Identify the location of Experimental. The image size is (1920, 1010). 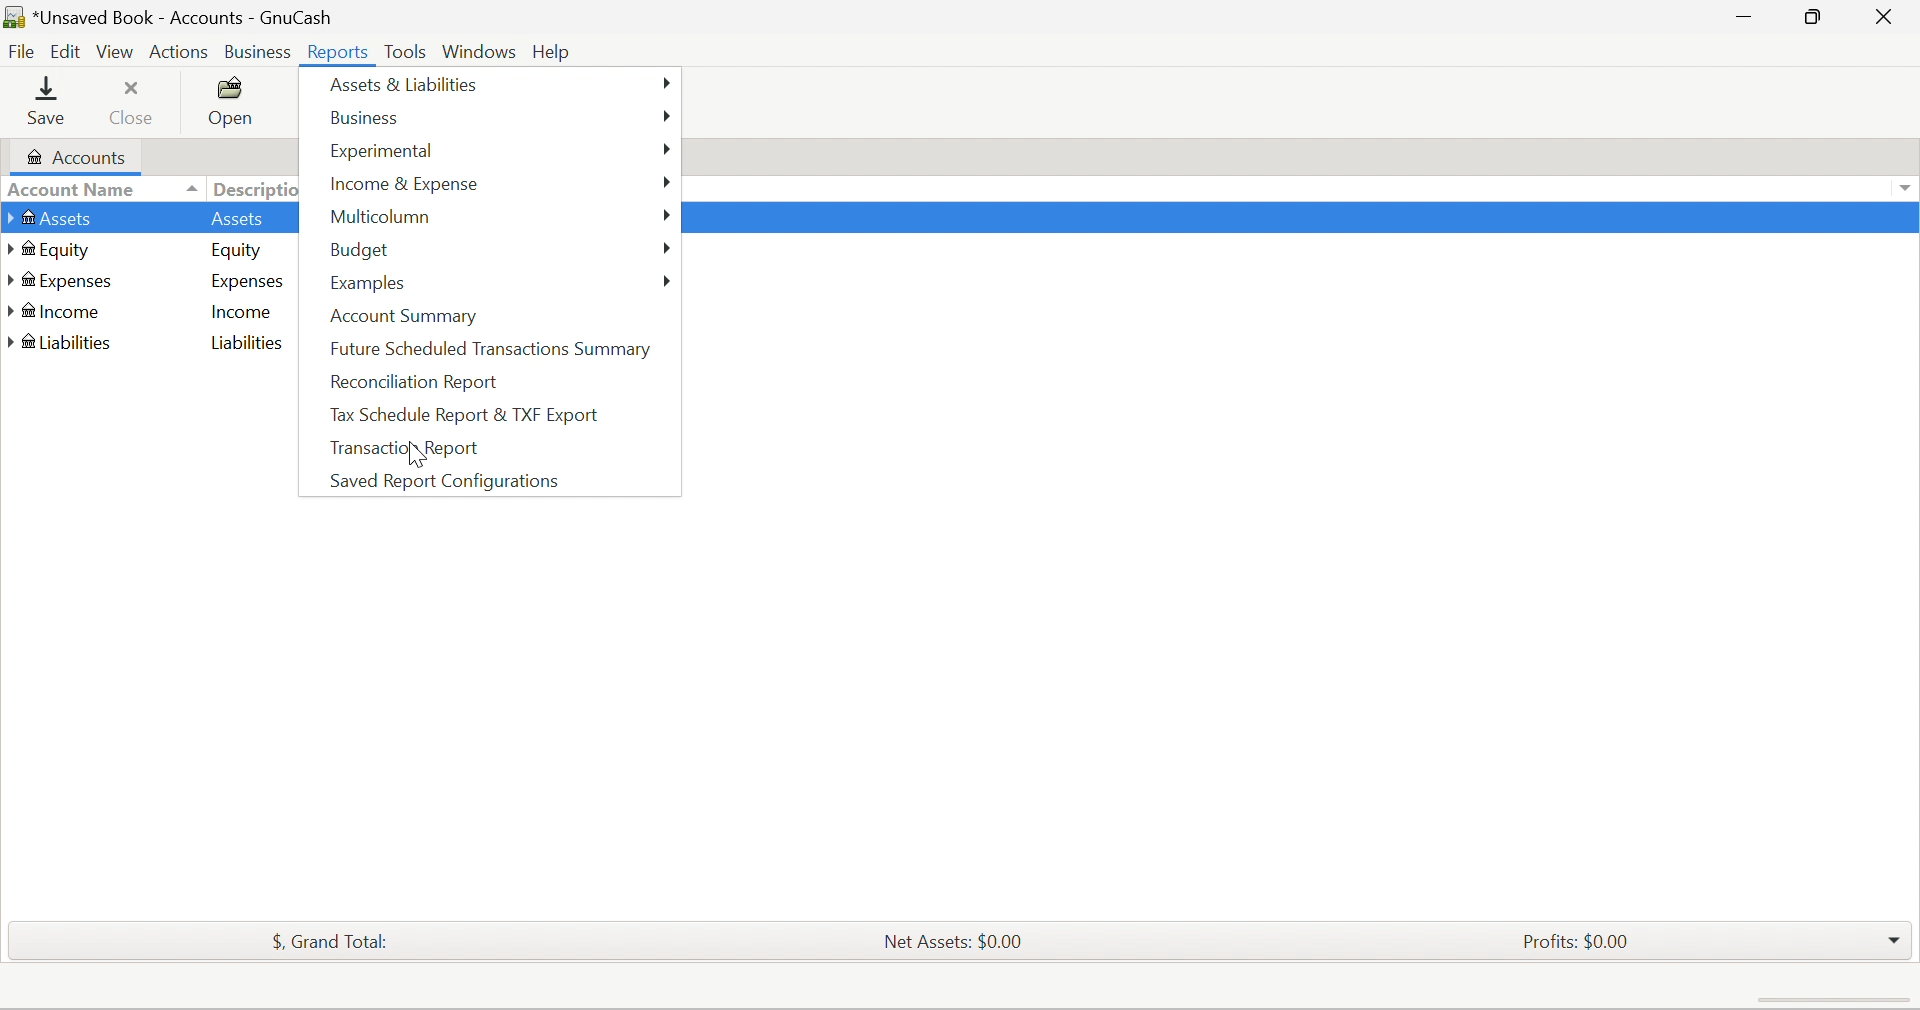
(379, 153).